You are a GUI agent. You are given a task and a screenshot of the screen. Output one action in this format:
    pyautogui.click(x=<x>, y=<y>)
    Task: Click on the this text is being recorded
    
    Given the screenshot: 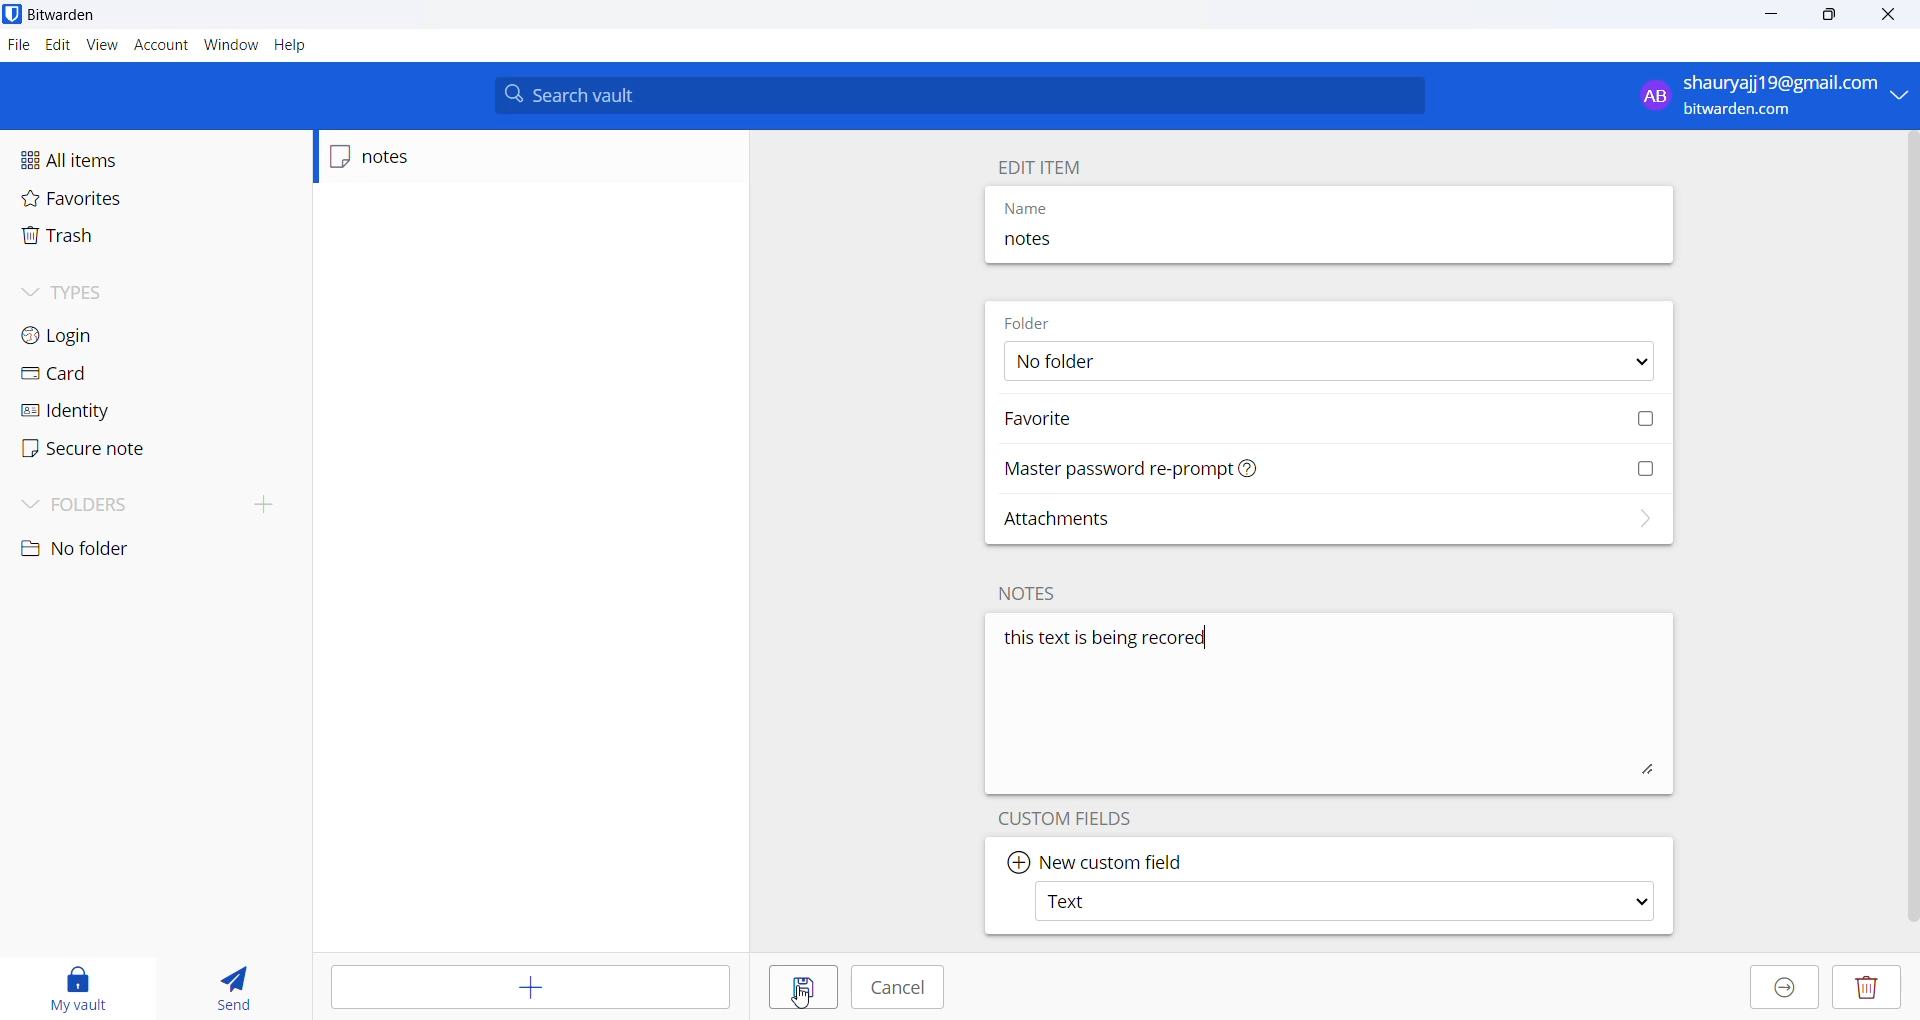 What is the action you would take?
    pyautogui.click(x=1332, y=706)
    